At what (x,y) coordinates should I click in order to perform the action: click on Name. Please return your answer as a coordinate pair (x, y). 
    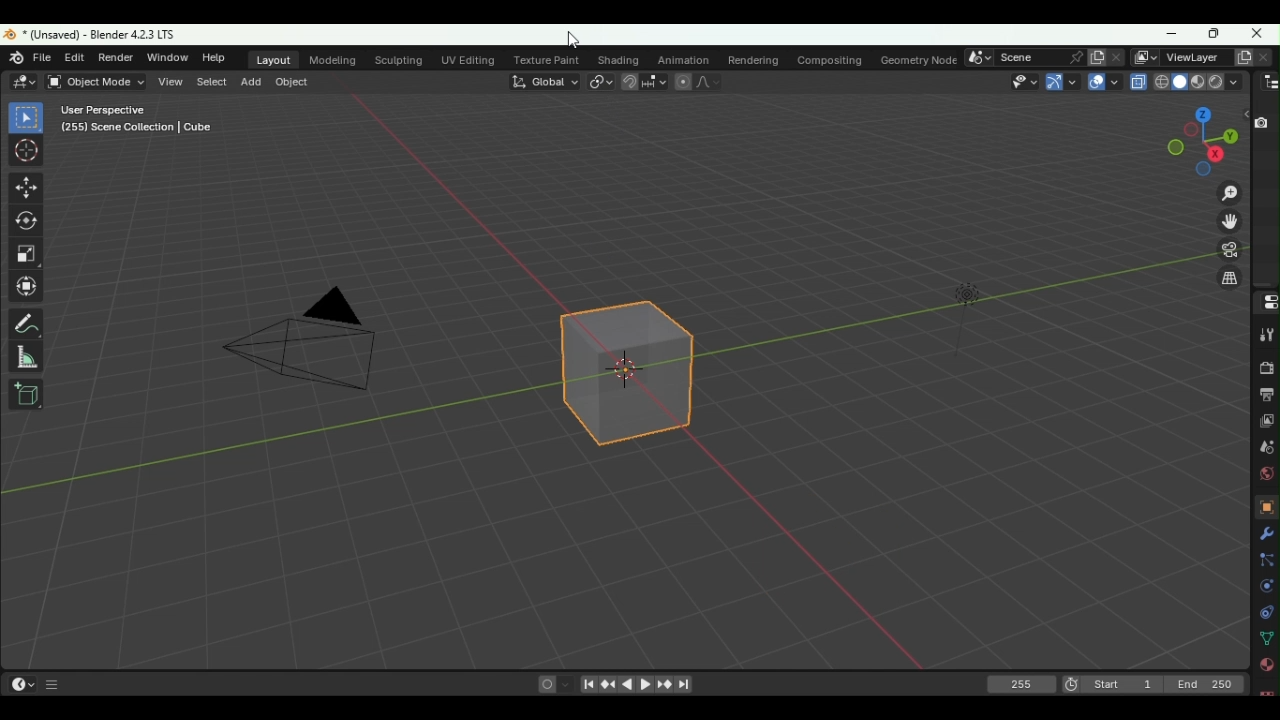
    Looking at the image, I should click on (1024, 55).